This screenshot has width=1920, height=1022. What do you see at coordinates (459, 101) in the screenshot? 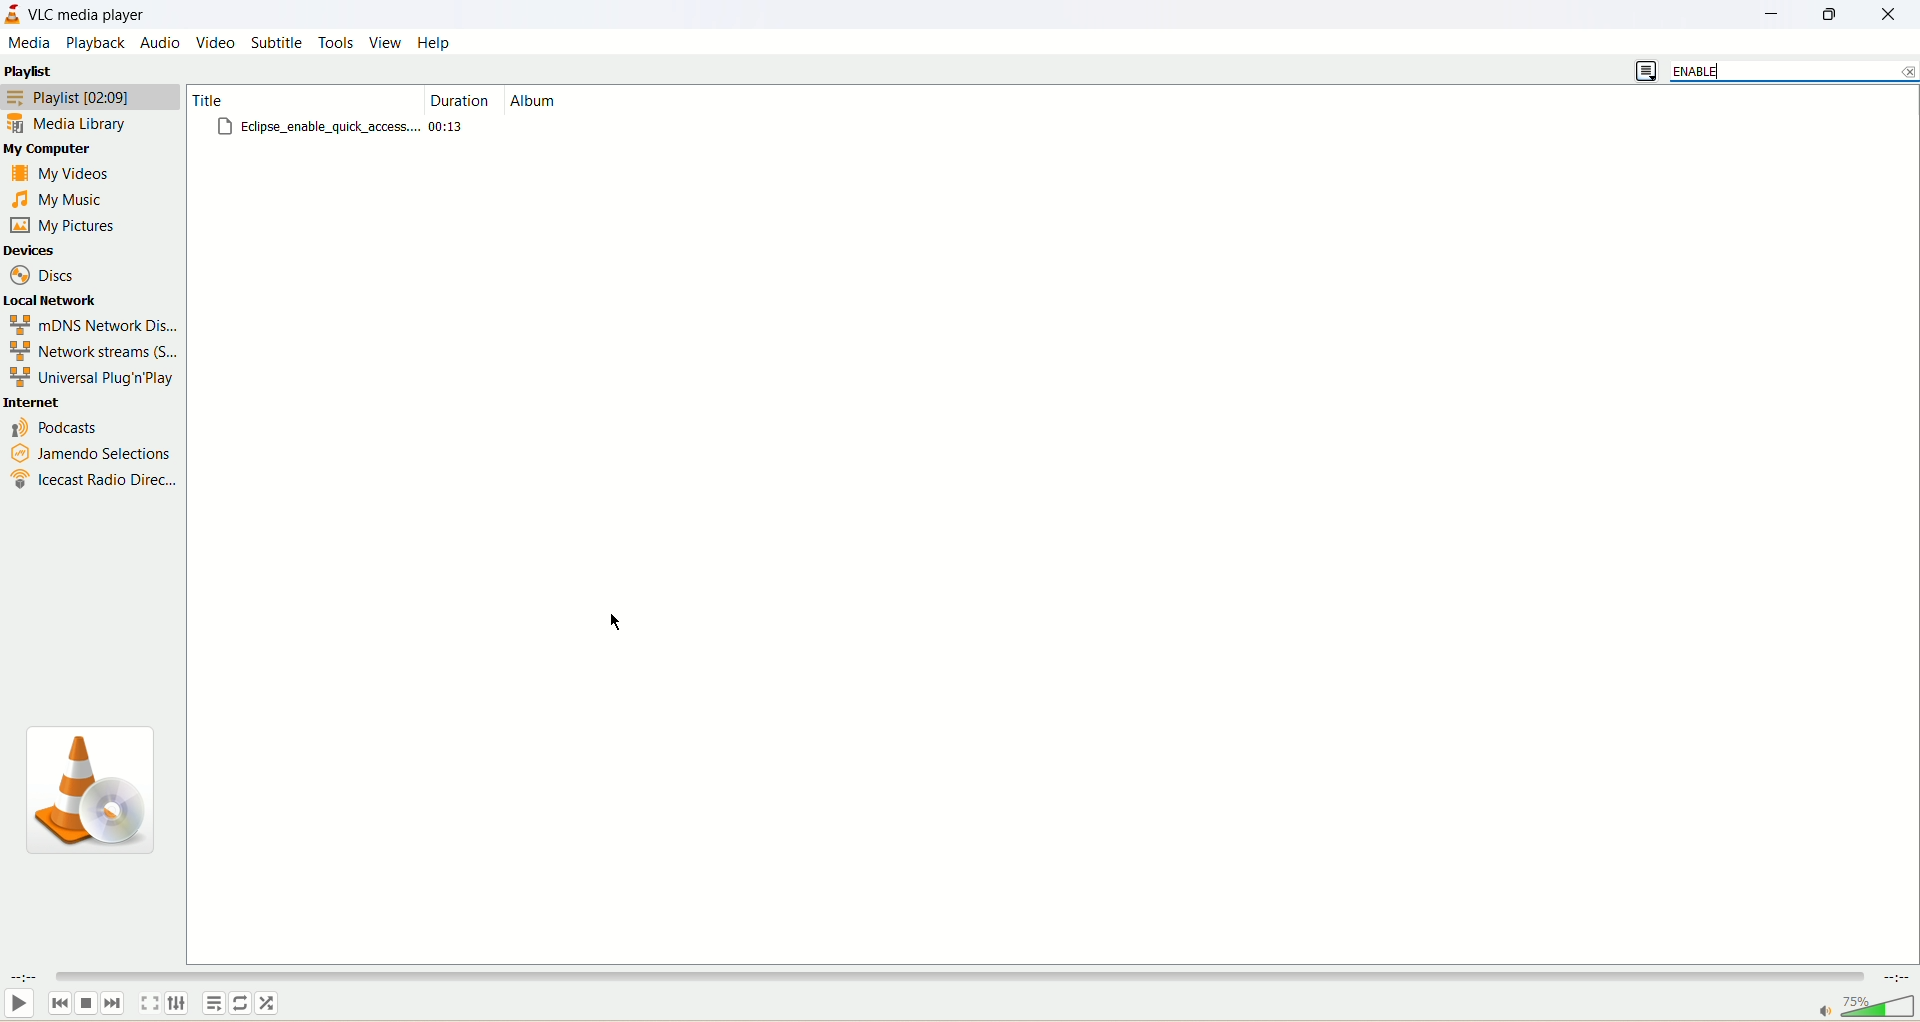
I see `duration` at bounding box center [459, 101].